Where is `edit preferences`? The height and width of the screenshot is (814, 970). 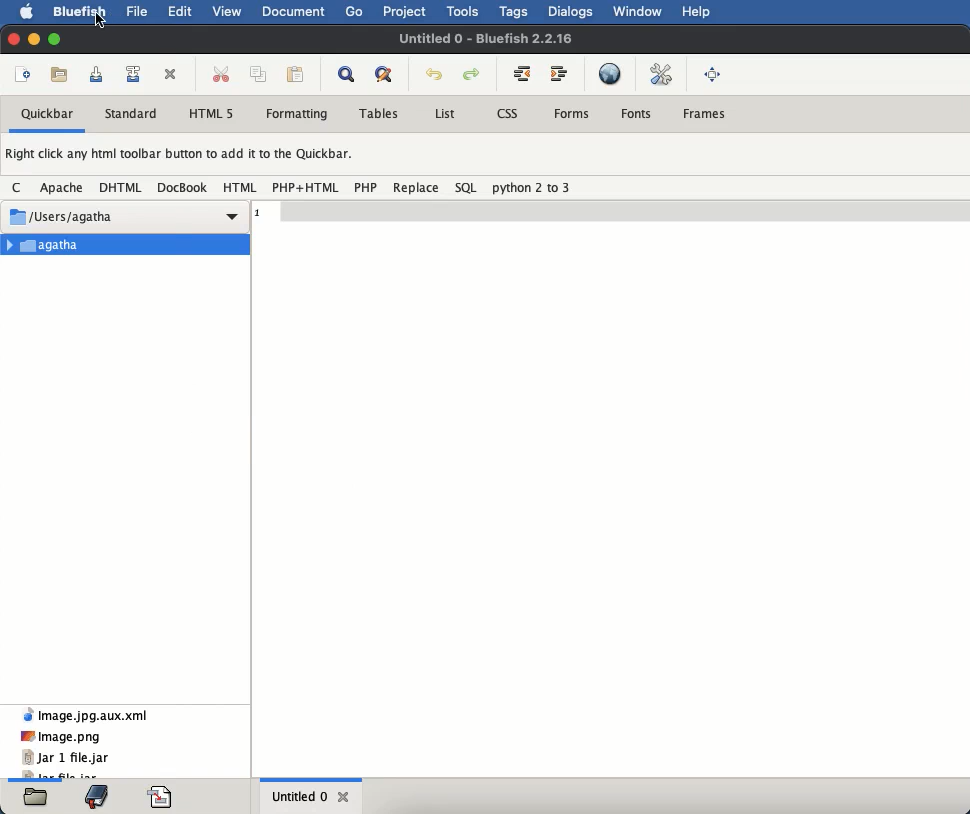 edit preferences is located at coordinates (664, 75).